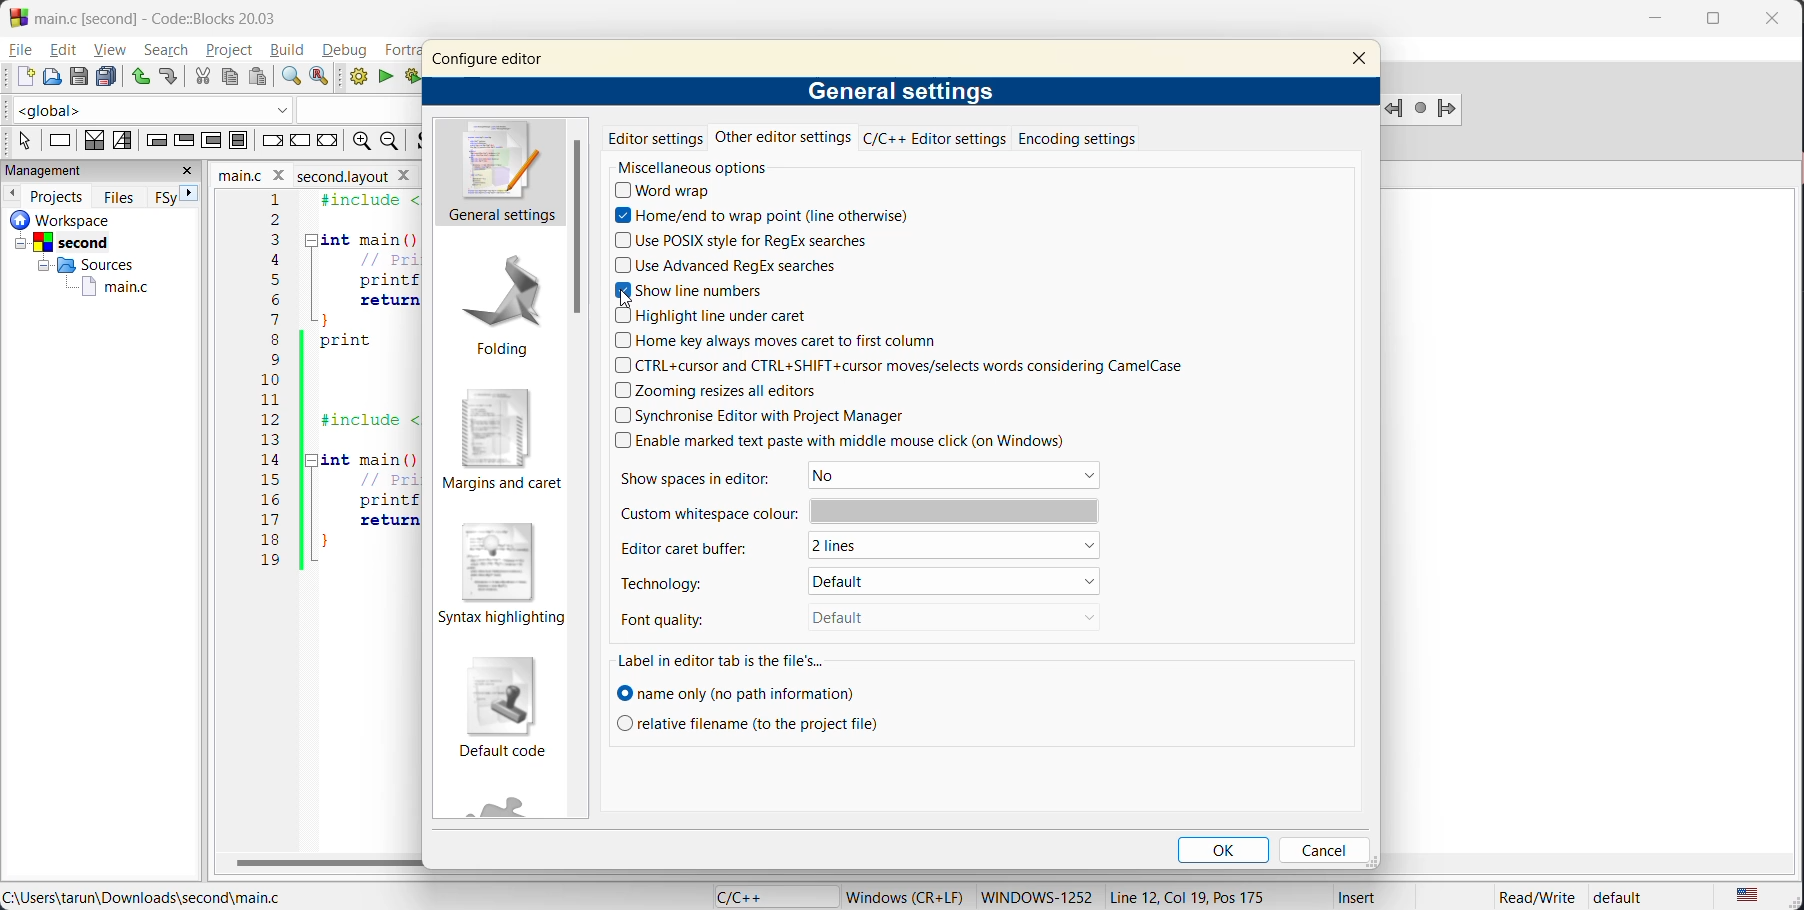 The width and height of the screenshot is (1804, 910). I want to click on Default, so click(934, 617).